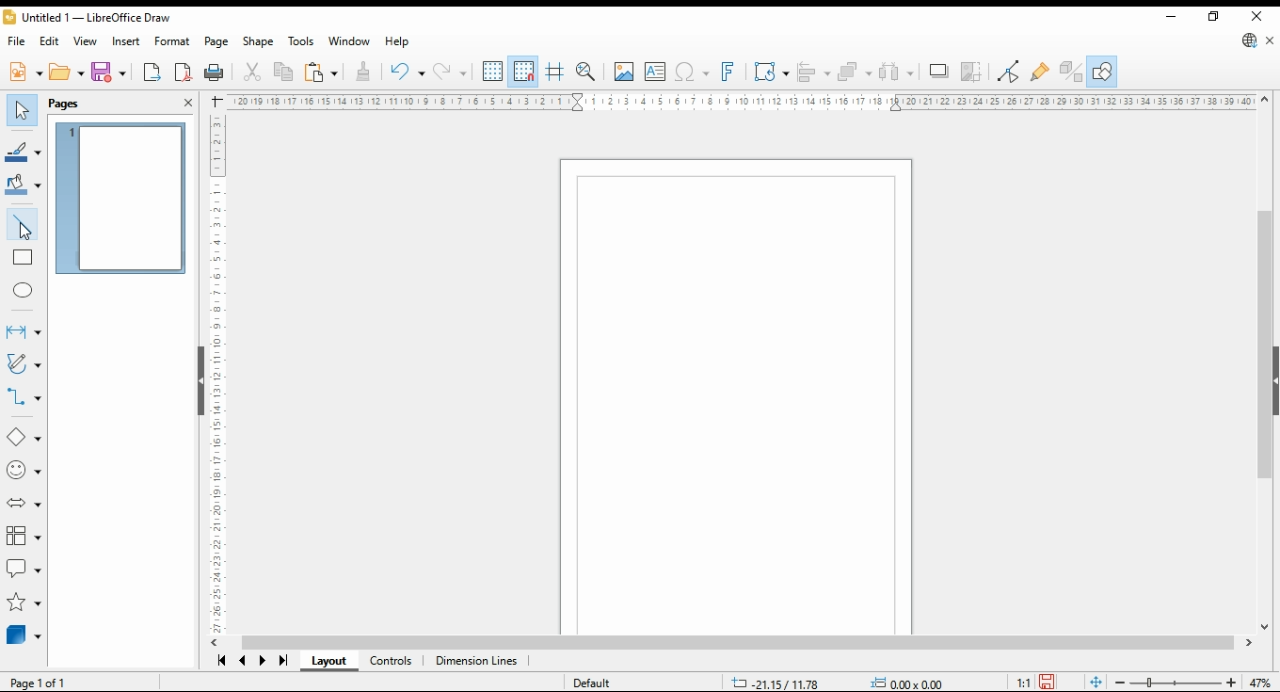 Image resolution: width=1280 pixels, height=692 pixels. What do you see at coordinates (33, 234) in the screenshot?
I see `mouse pointer` at bounding box center [33, 234].